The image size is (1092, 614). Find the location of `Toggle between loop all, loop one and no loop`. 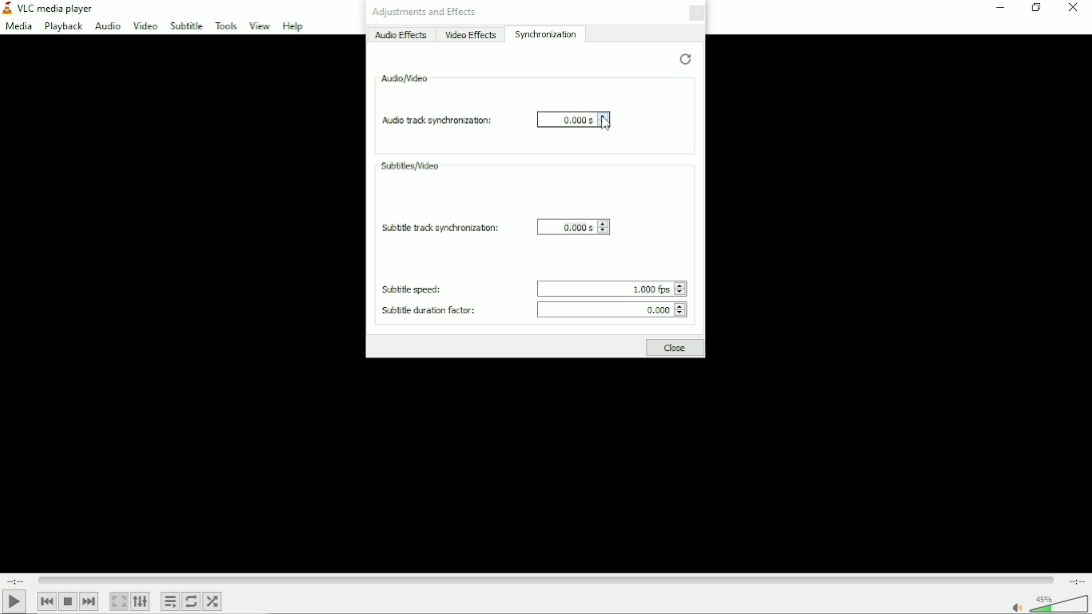

Toggle between loop all, loop one and no loop is located at coordinates (191, 601).